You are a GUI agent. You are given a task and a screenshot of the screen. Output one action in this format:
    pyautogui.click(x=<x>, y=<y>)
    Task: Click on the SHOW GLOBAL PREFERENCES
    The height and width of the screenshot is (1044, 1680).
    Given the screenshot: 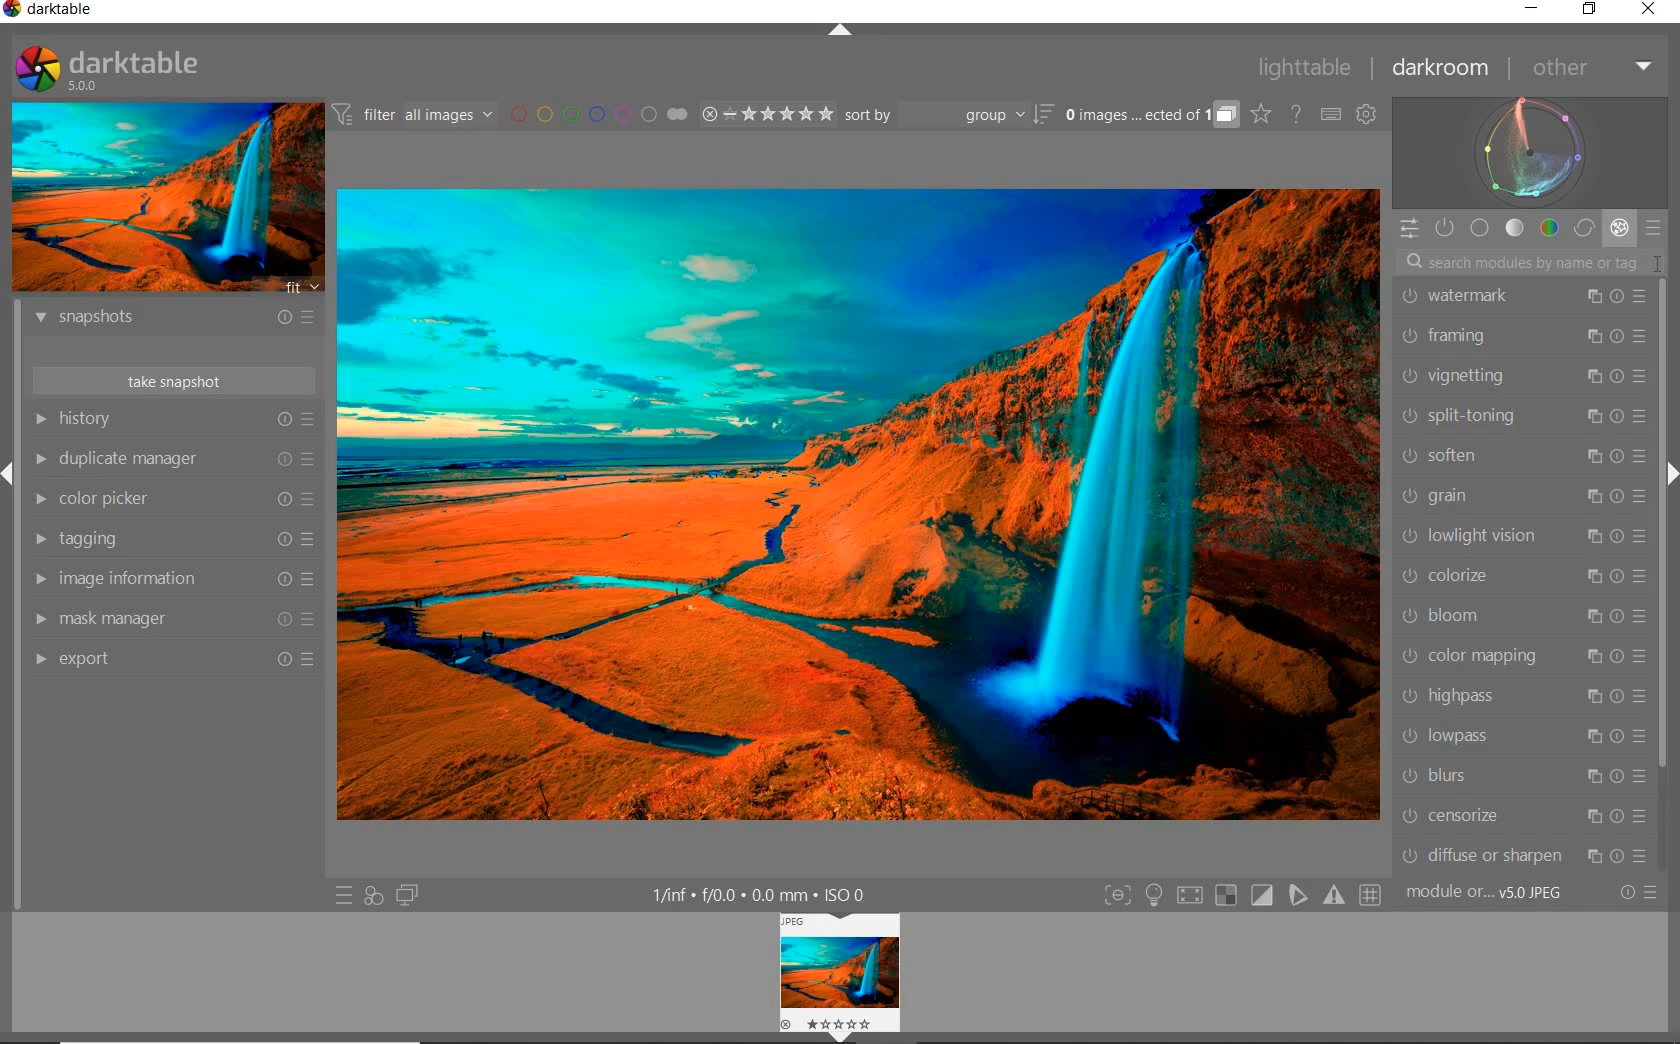 What is the action you would take?
    pyautogui.click(x=1366, y=114)
    